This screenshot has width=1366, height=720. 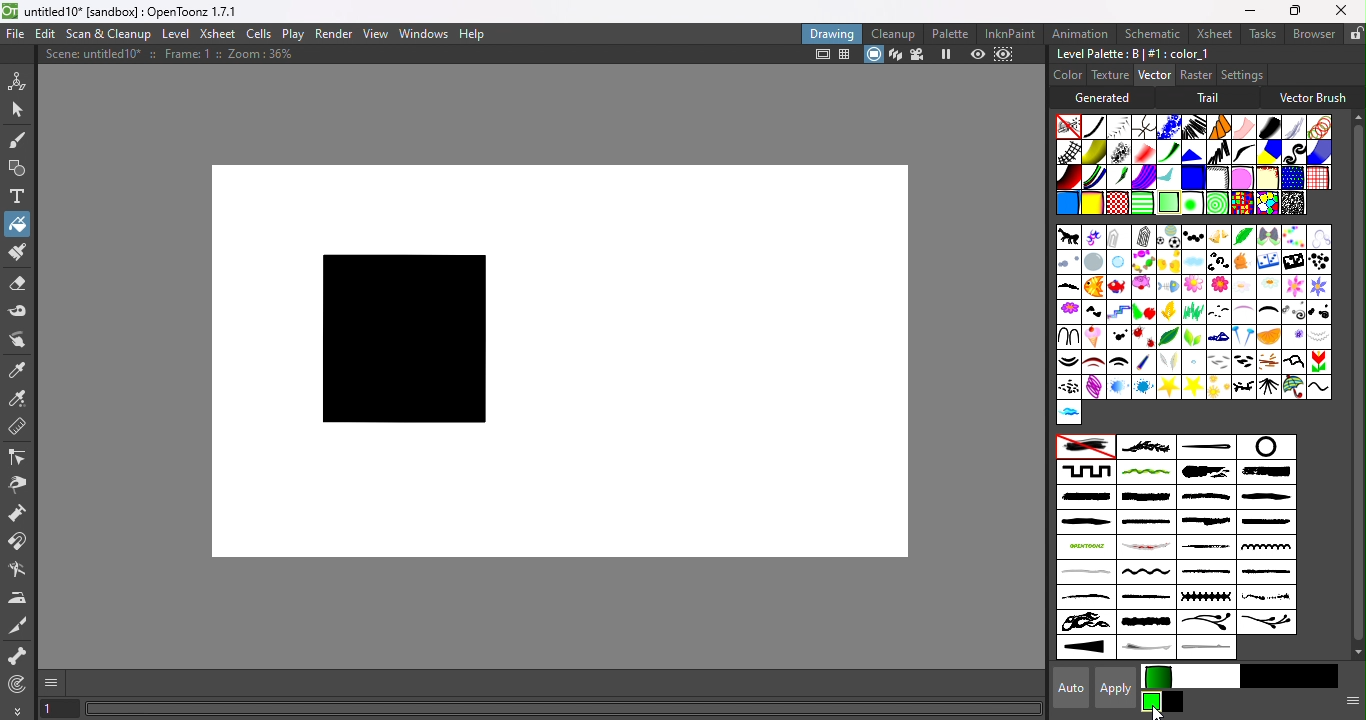 What do you see at coordinates (1243, 286) in the screenshot?
I see `flow3` at bounding box center [1243, 286].